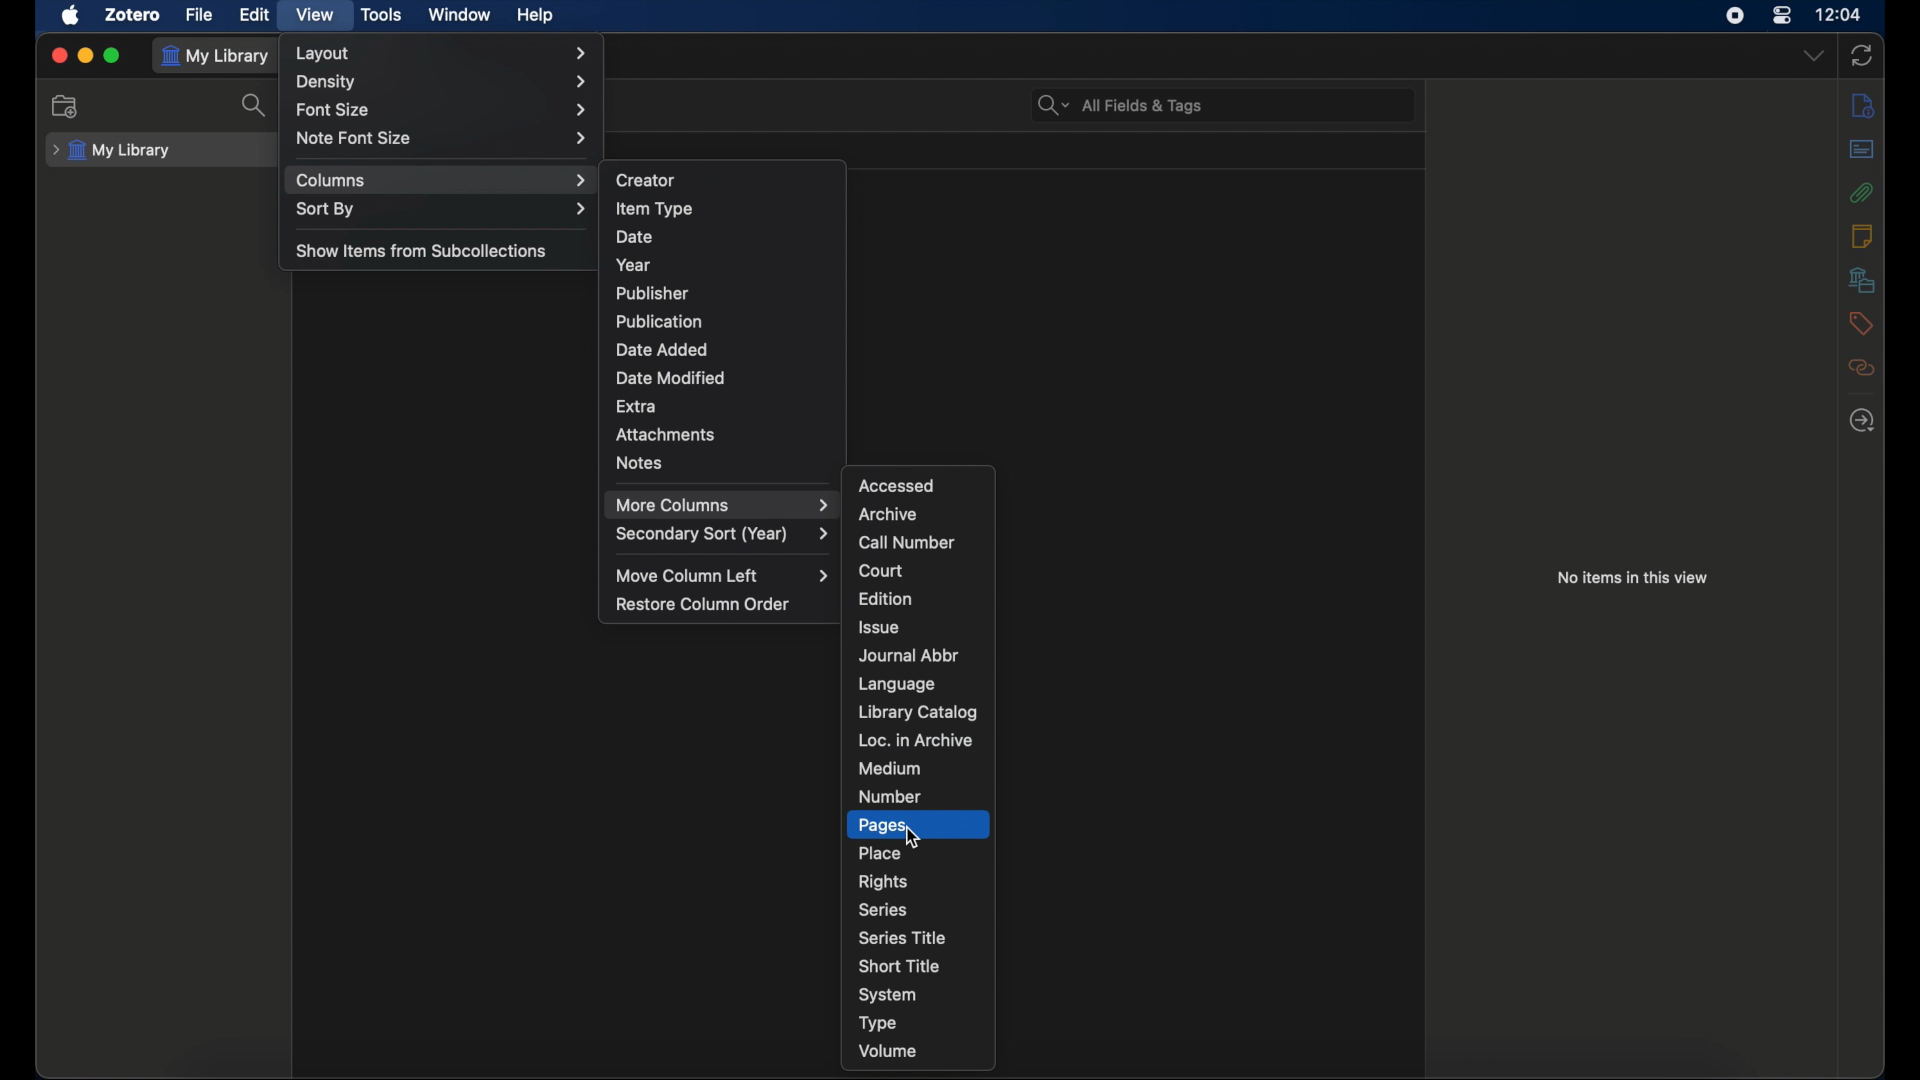  What do you see at coordinates (421, 252) in the screenshot?
I see `show items from subcollections` at bounding box center [421, 252].